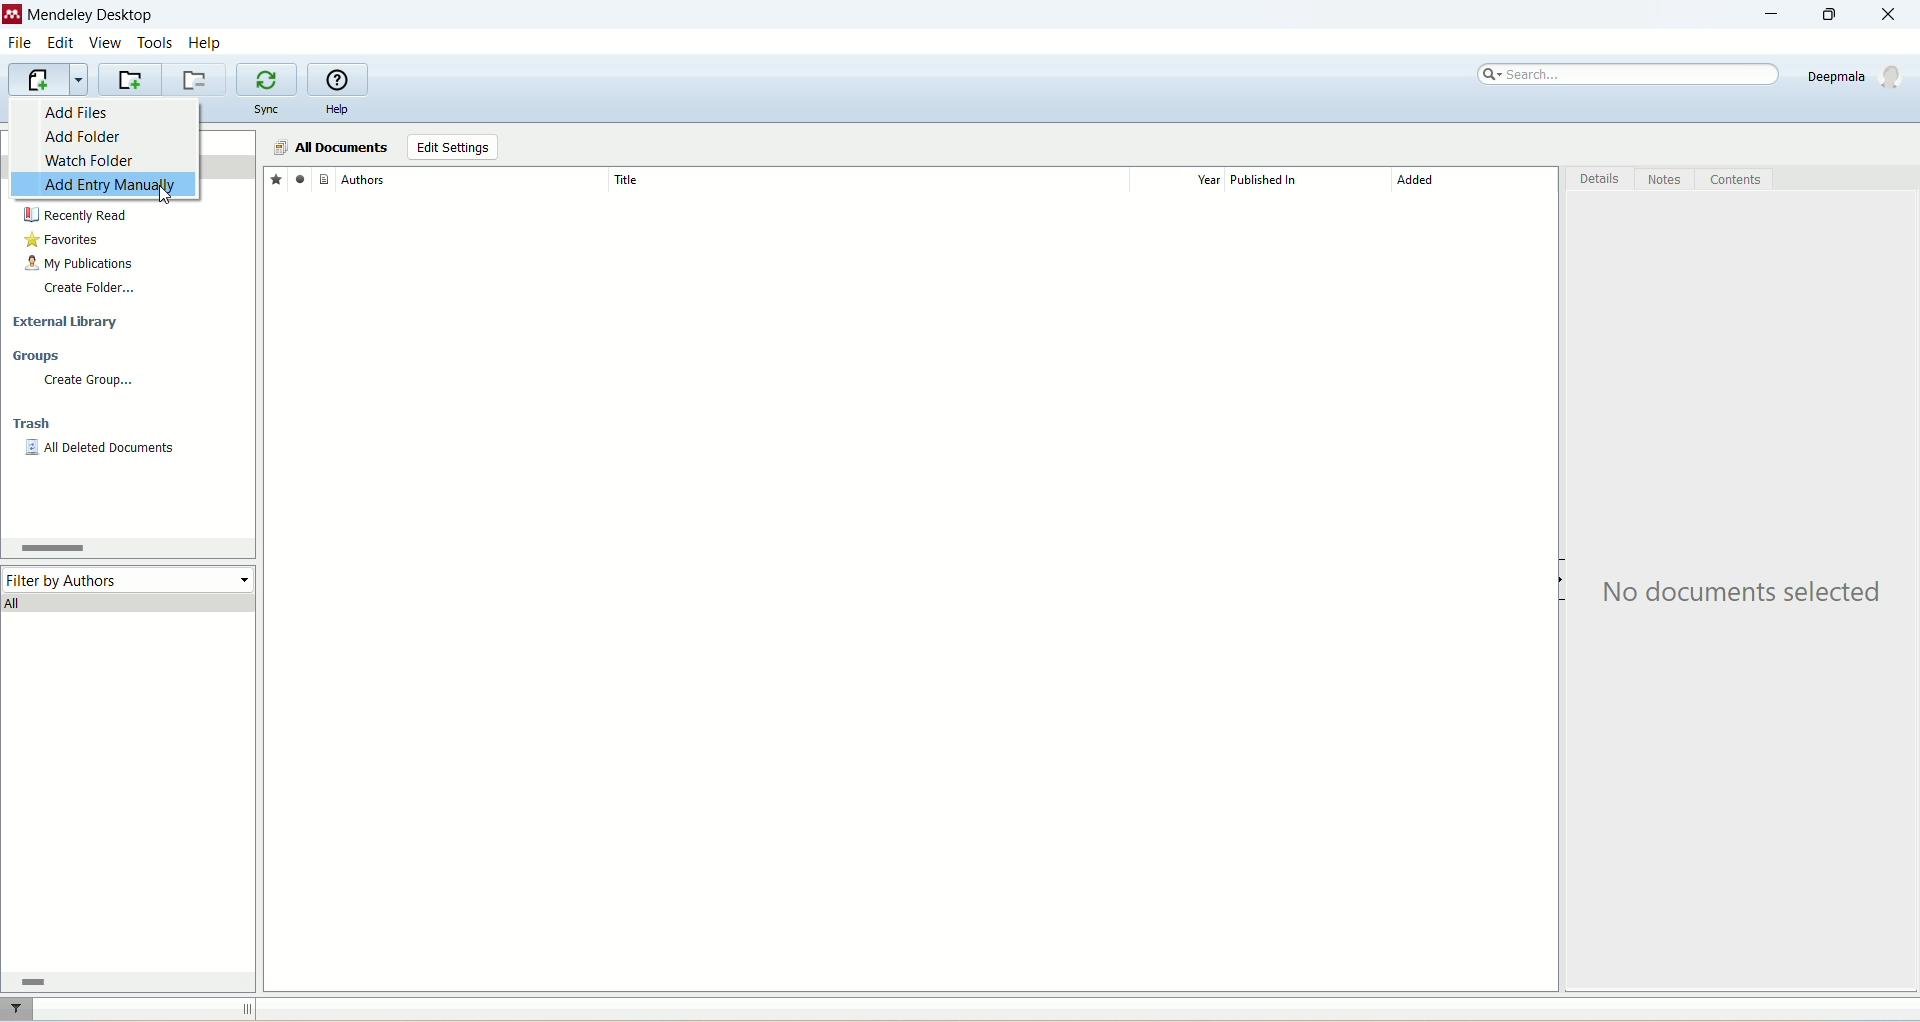 The width and height of the screenshot is (1920, 1022). I want to click on create folder, so click(89, 287).